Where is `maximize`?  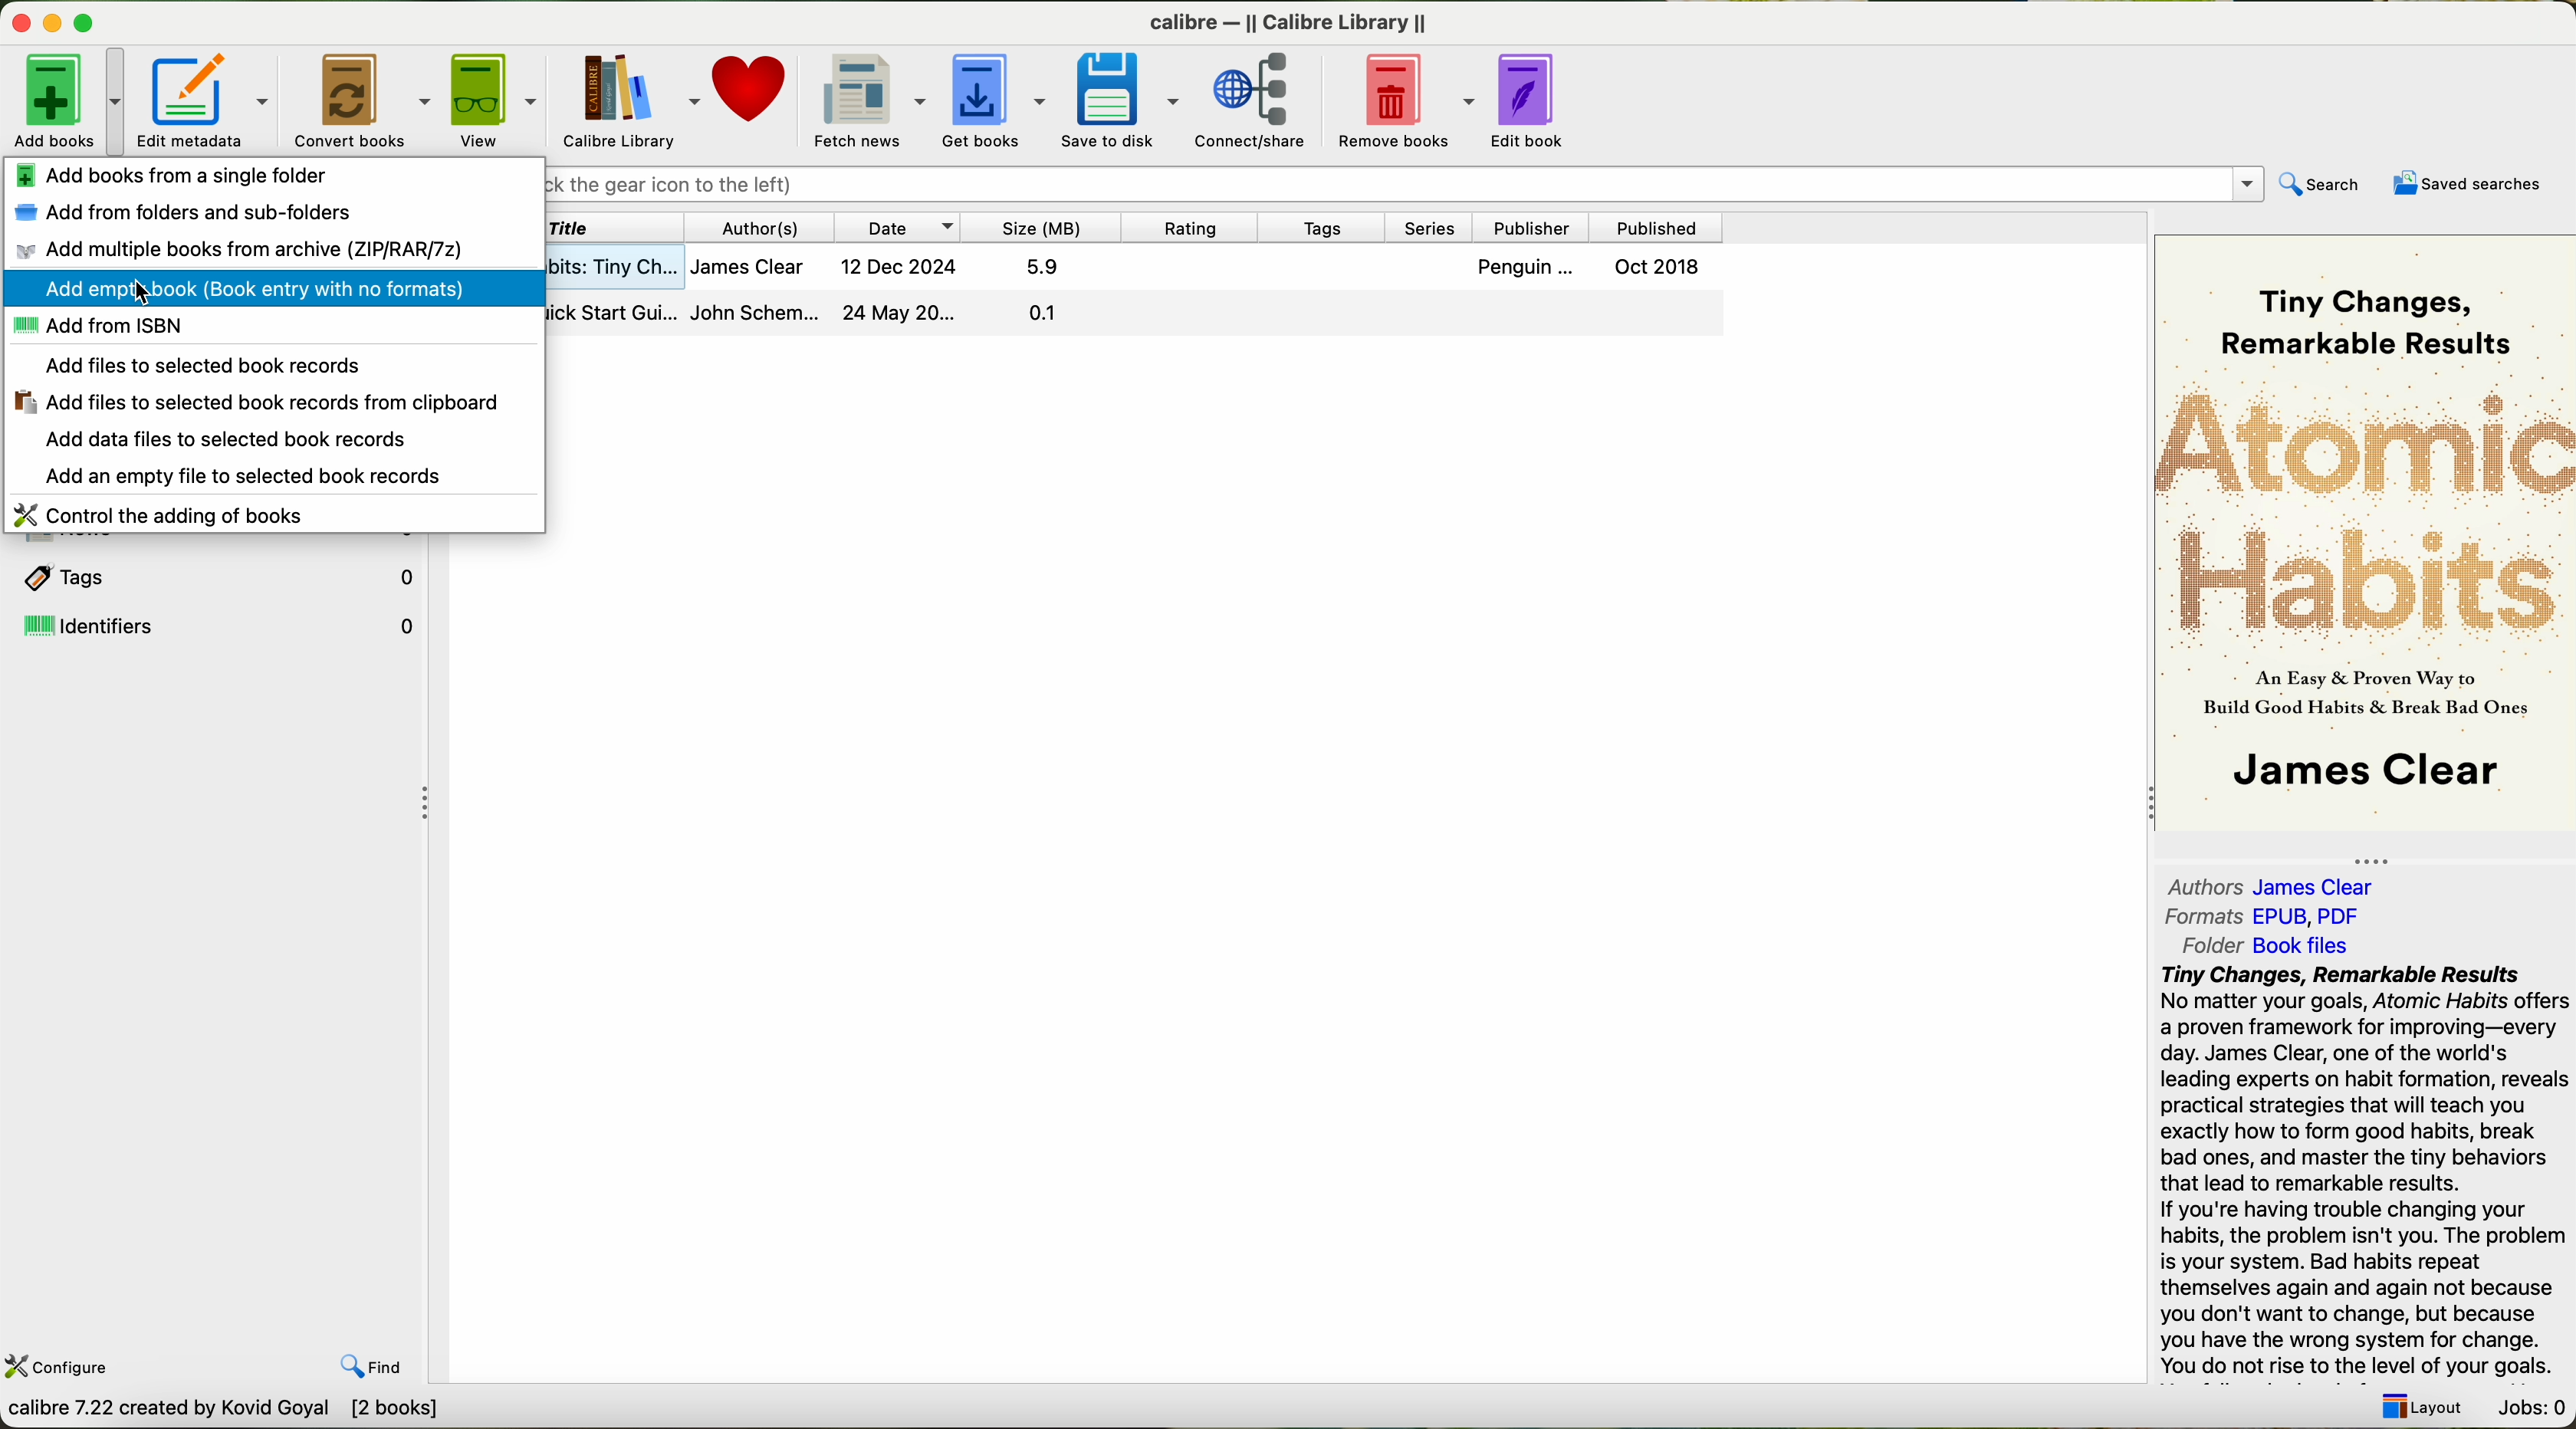
maximize is located at coordinates (87, 21).